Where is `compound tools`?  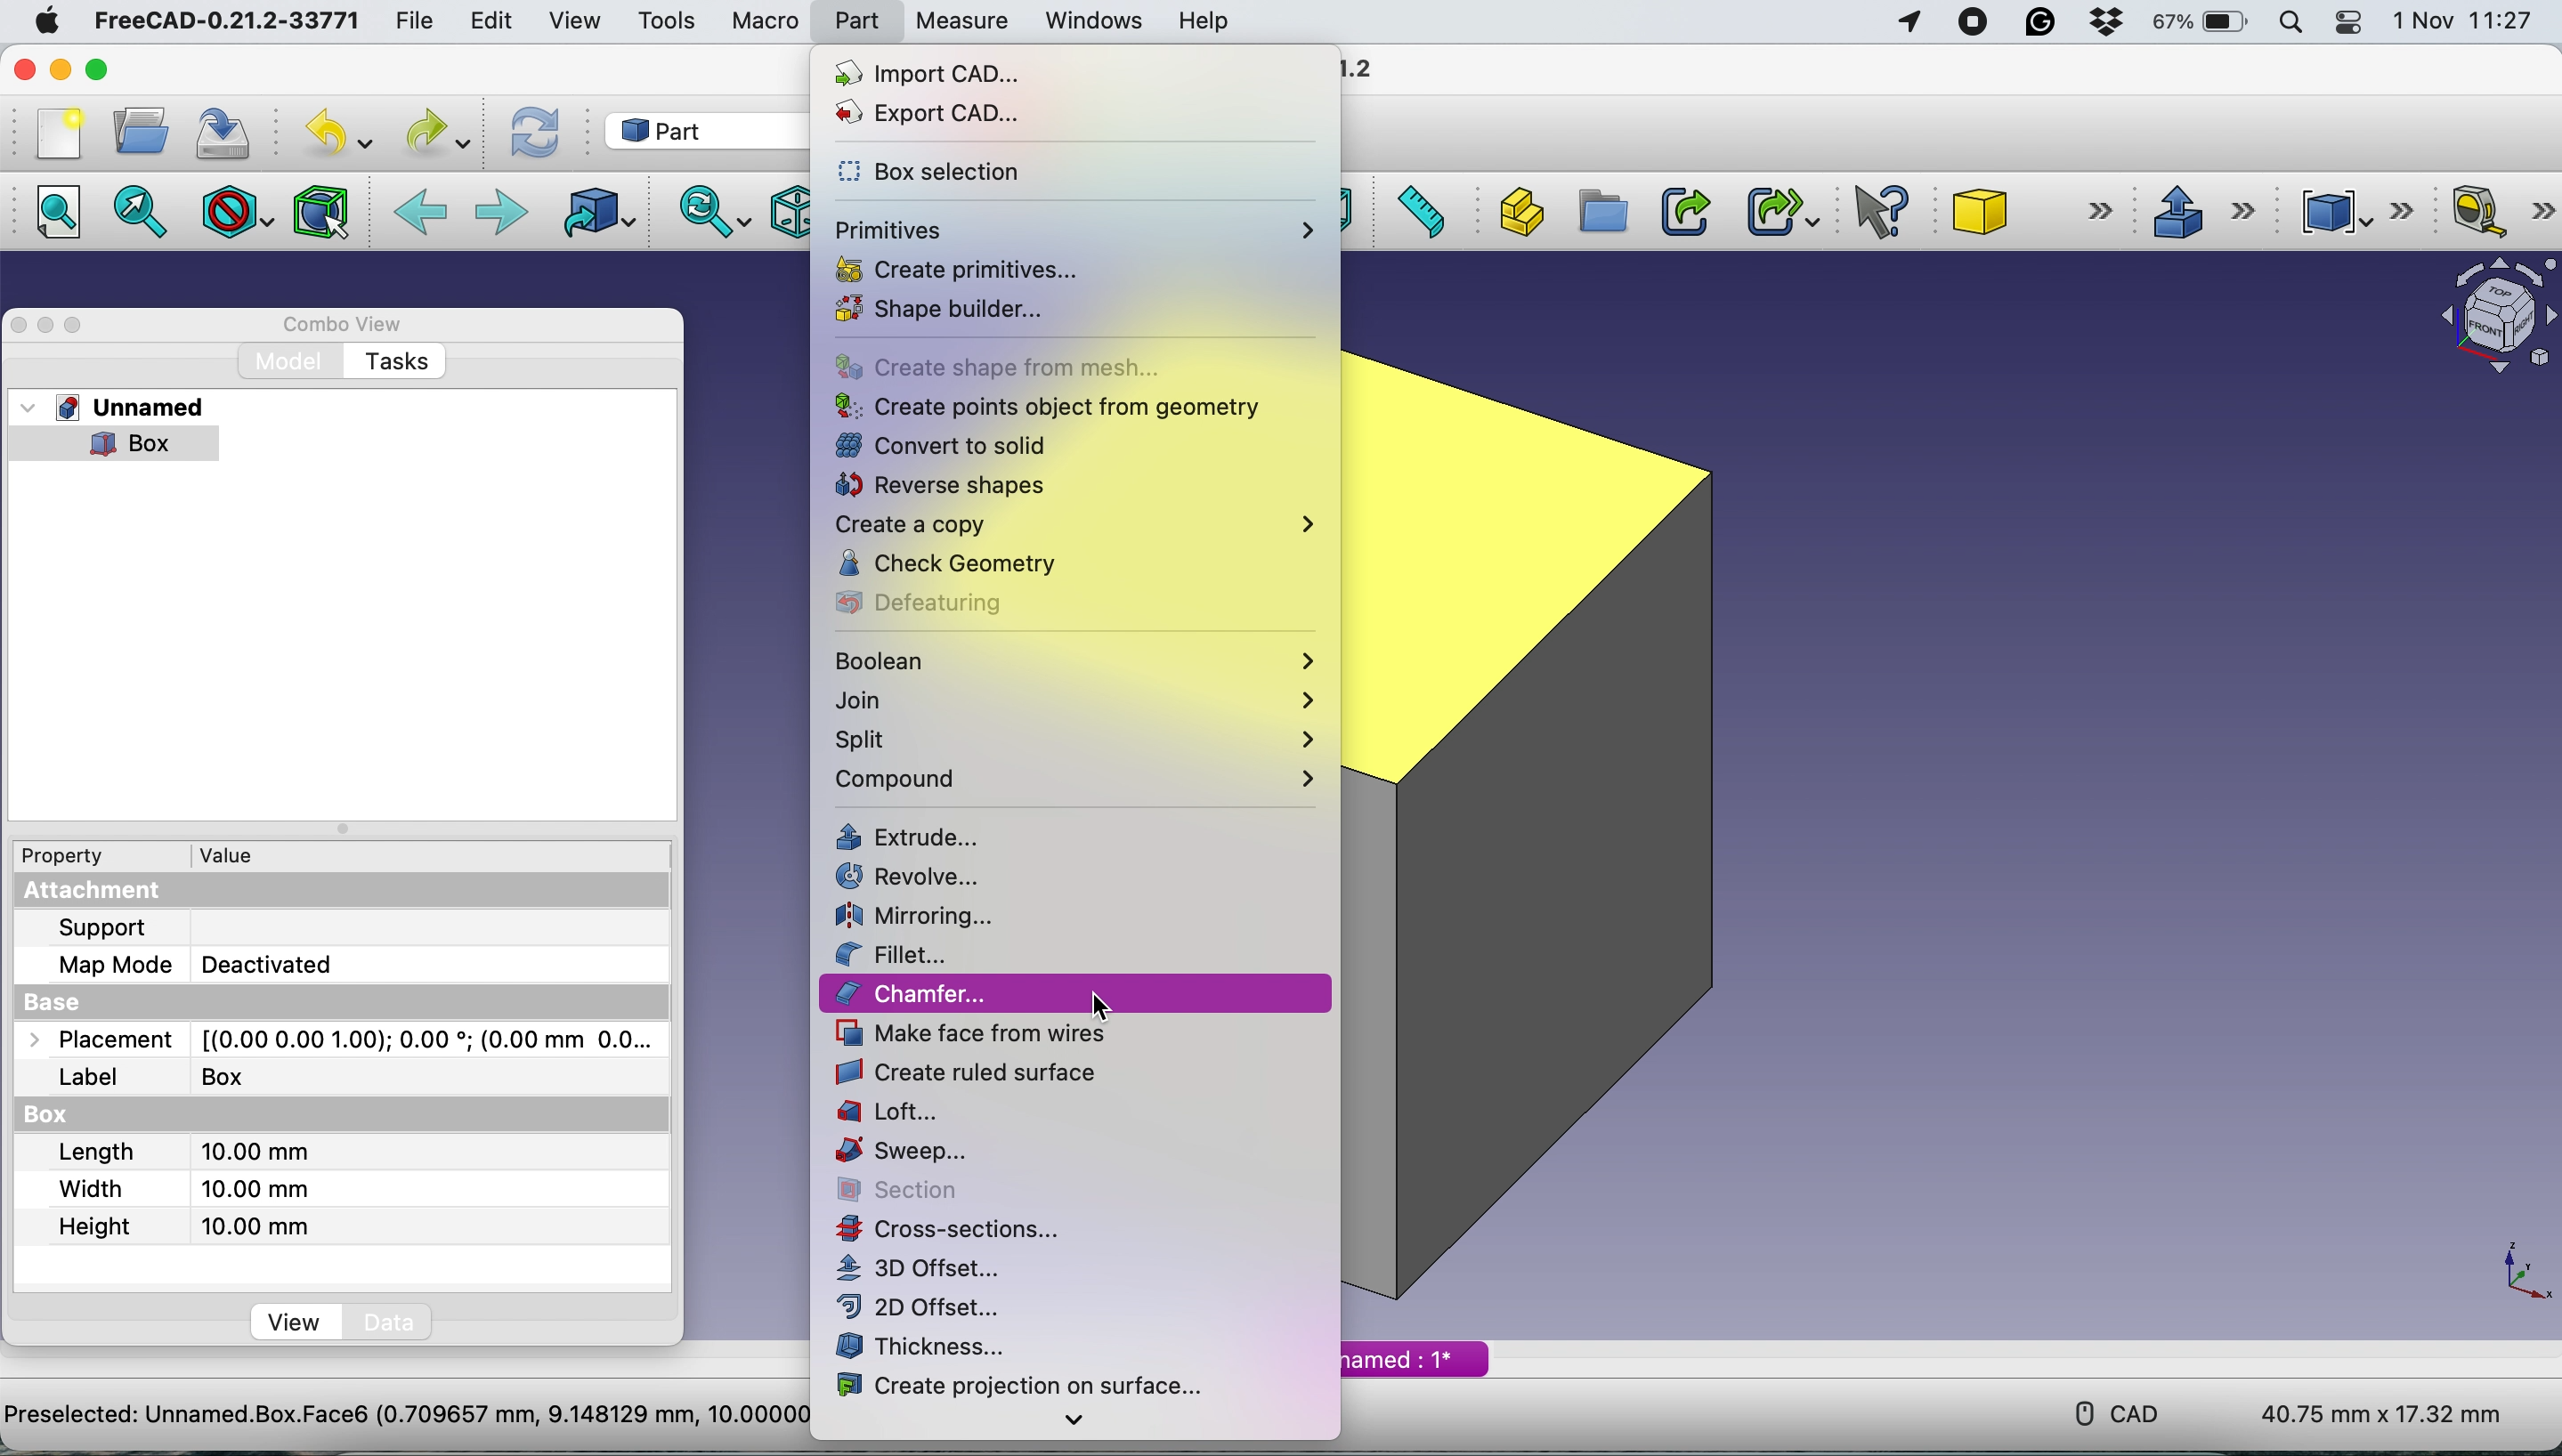
compound tools is located at coordinates (2350, 211).